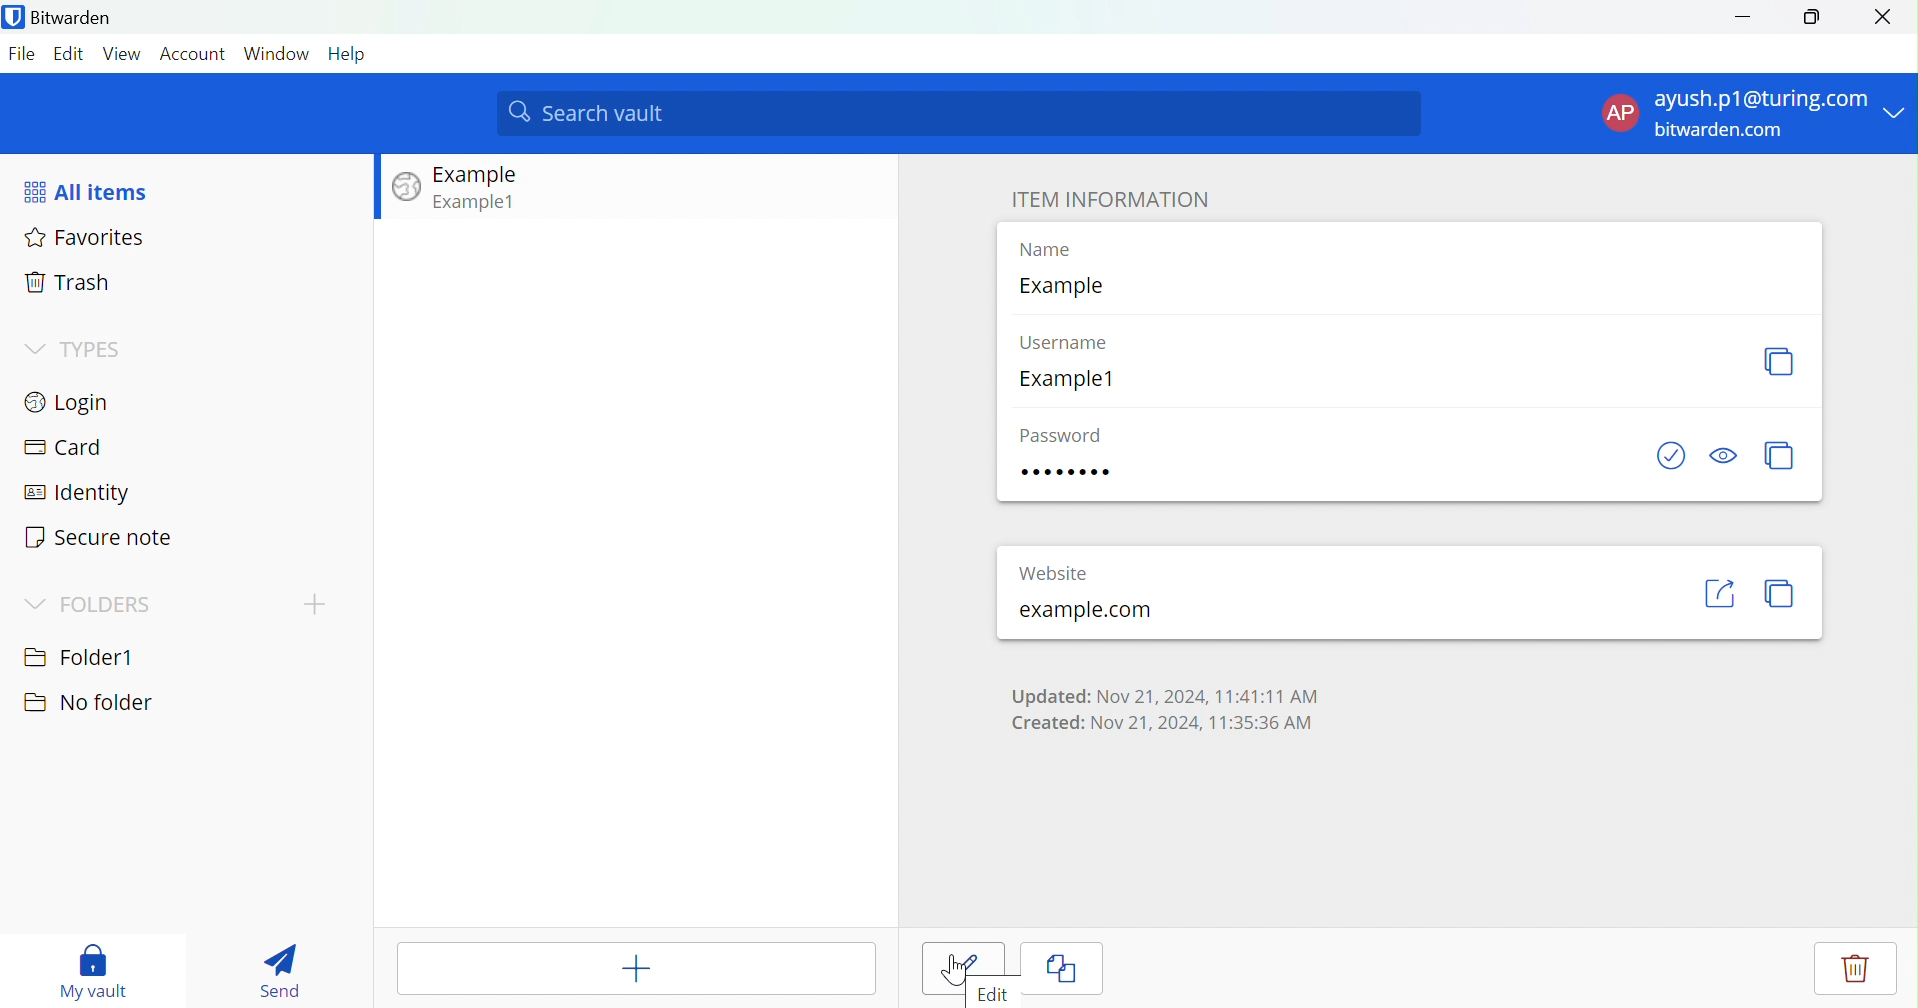 This screenshot has height=1008, width=1918. I want to click on Favorites, so click(88, 240).